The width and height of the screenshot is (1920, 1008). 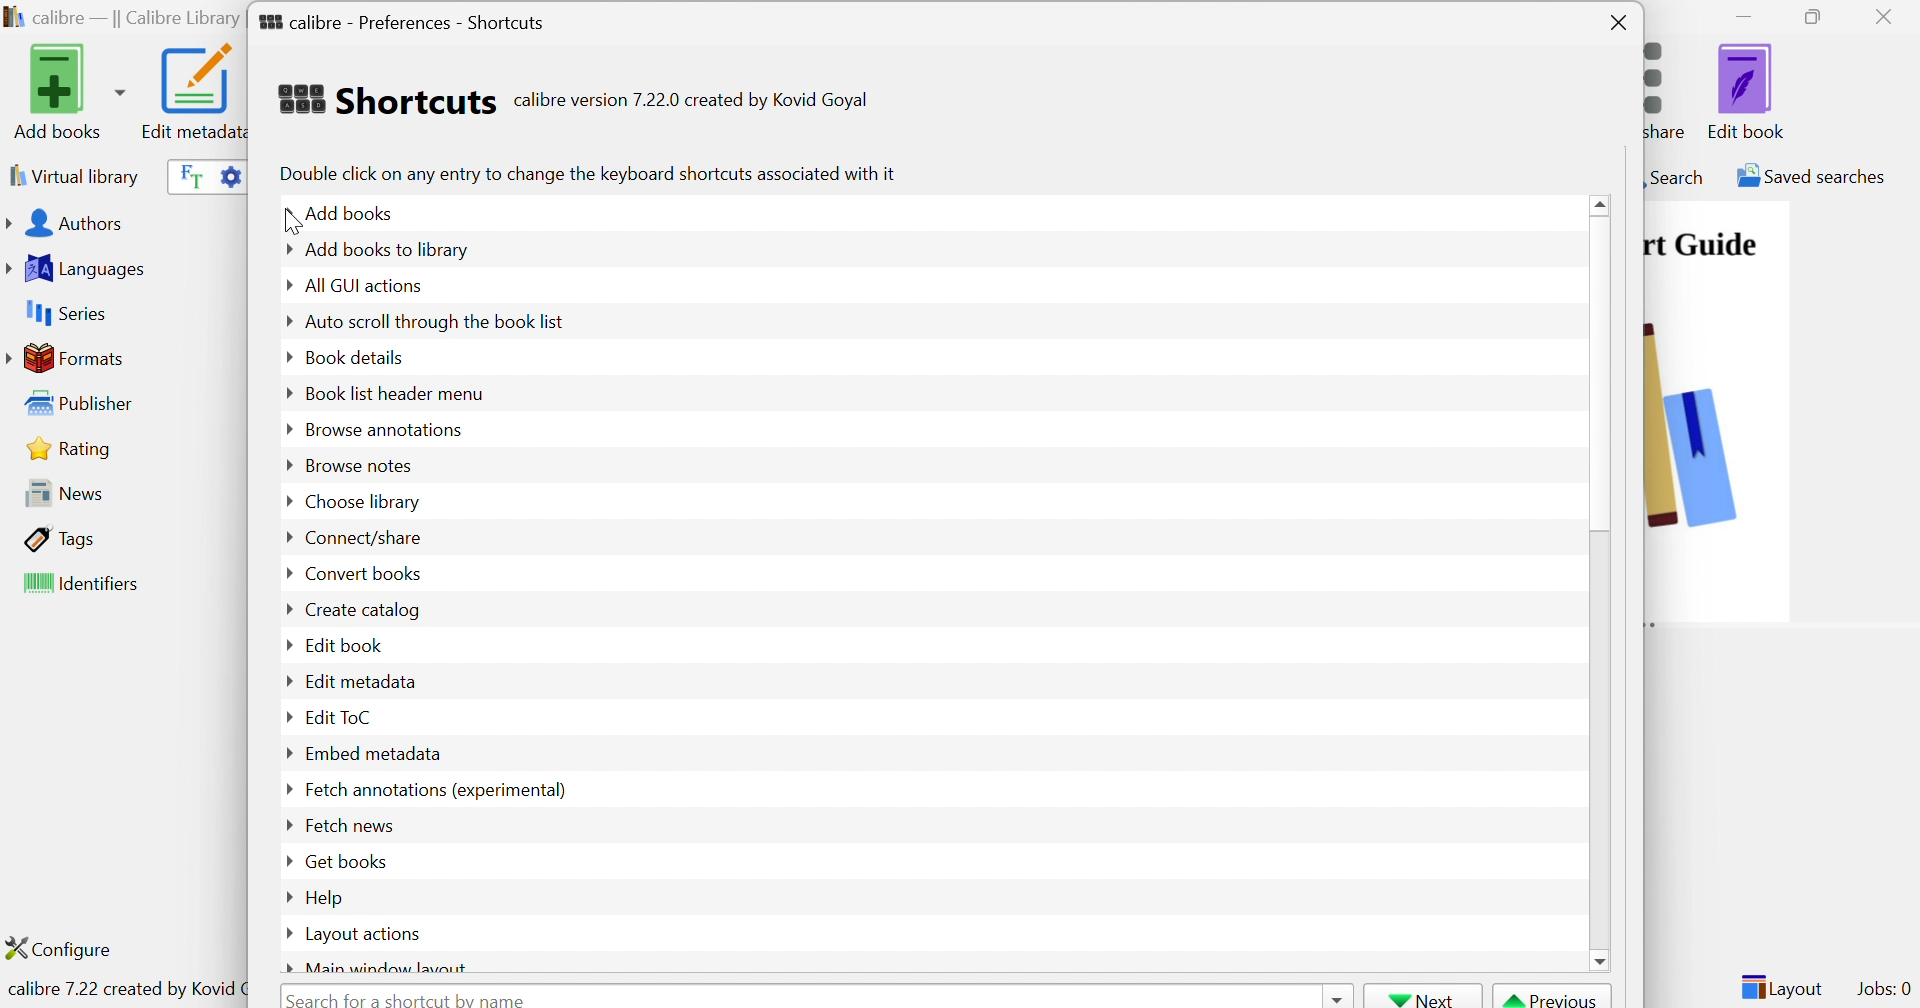 I want to click on Configure, so click(x=67, y=948).